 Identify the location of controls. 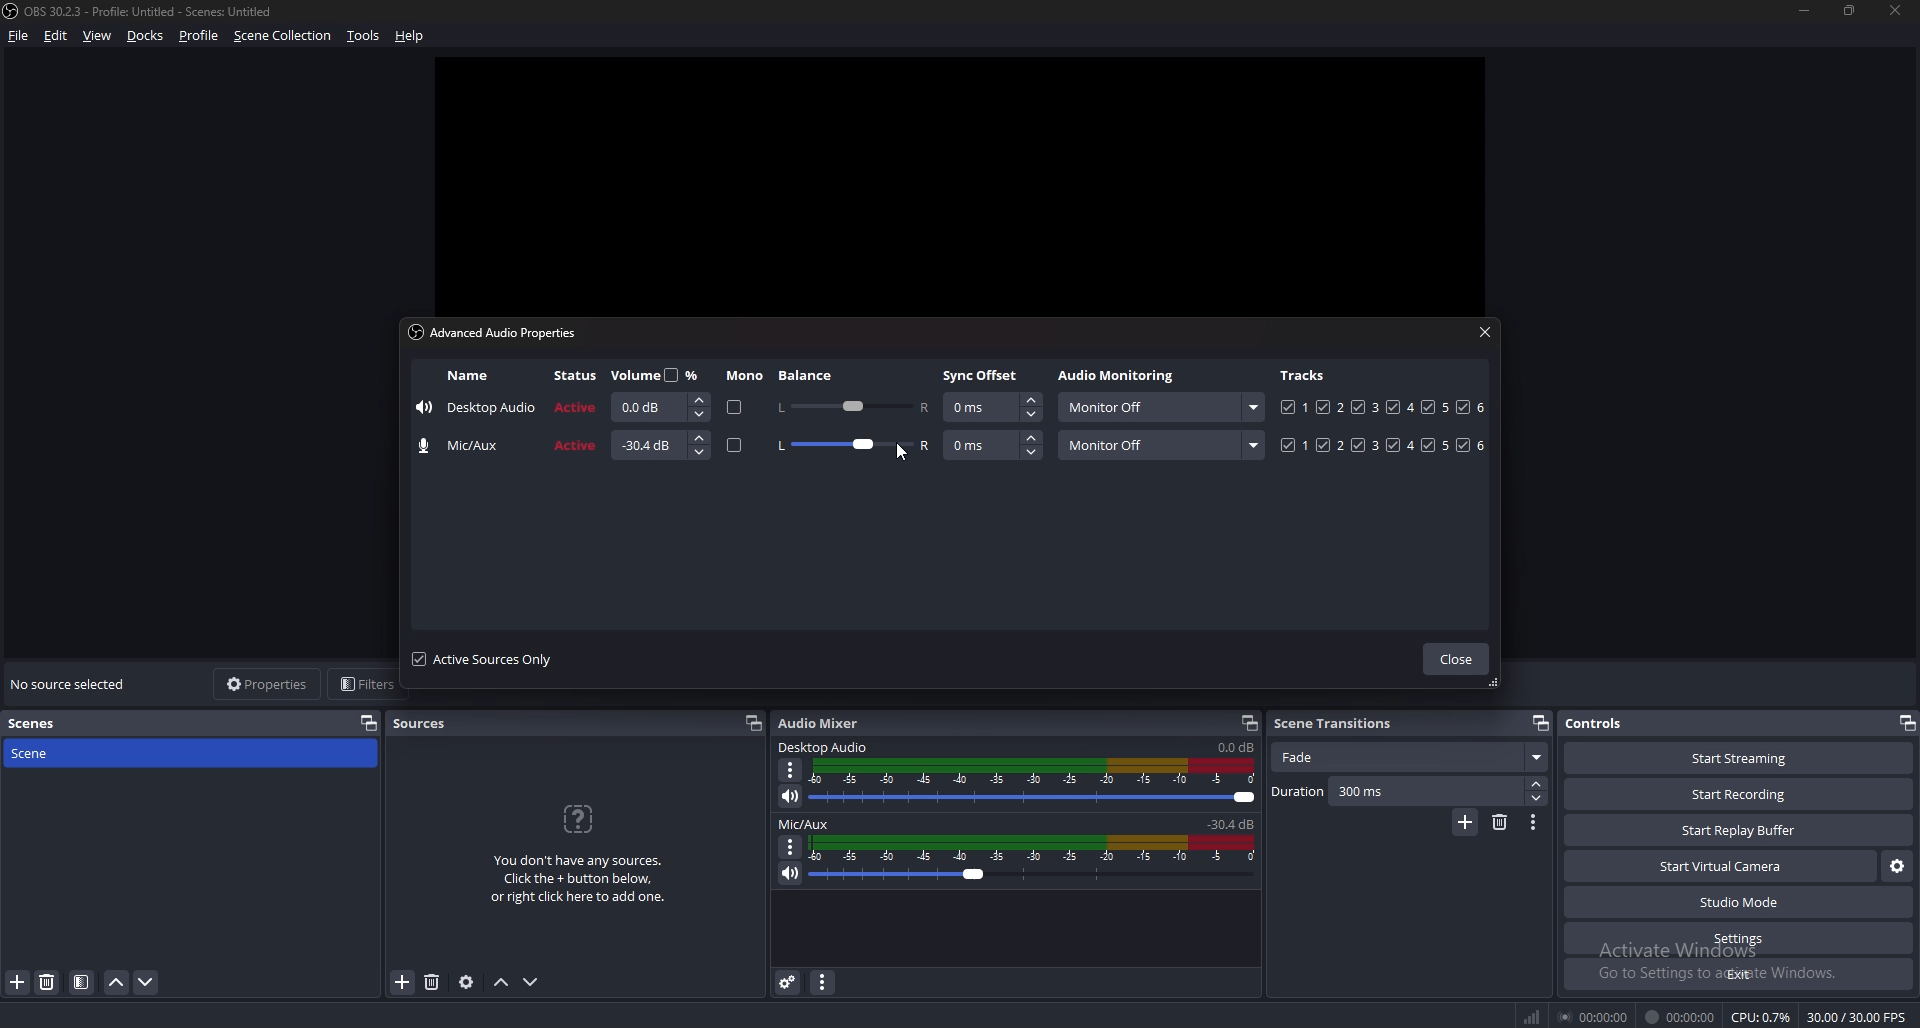
(1606, 723).